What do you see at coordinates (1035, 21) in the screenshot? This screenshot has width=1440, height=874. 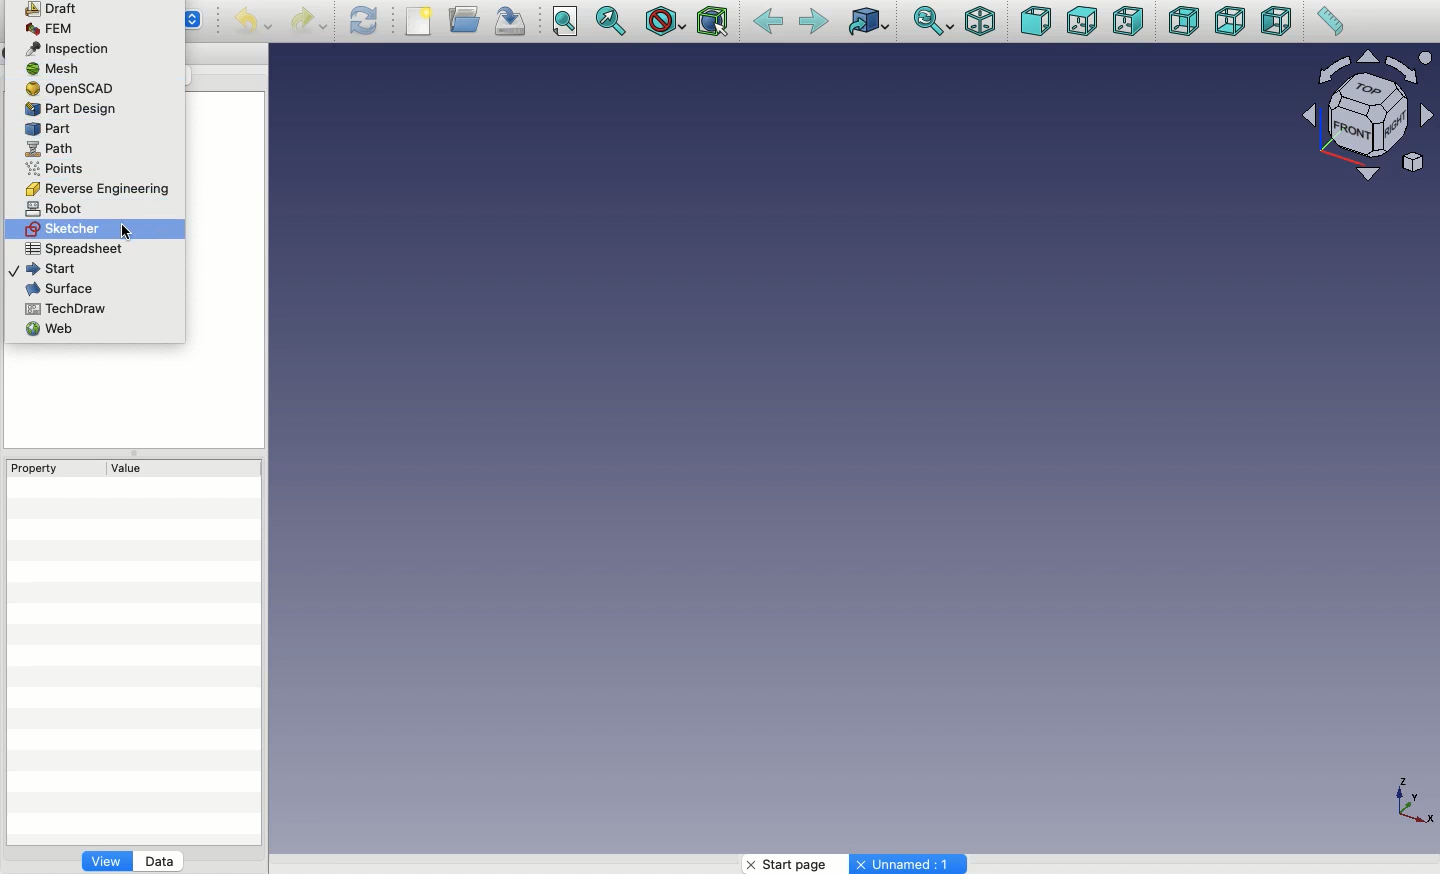 I see `Front` at bounding box center [1035, 21].